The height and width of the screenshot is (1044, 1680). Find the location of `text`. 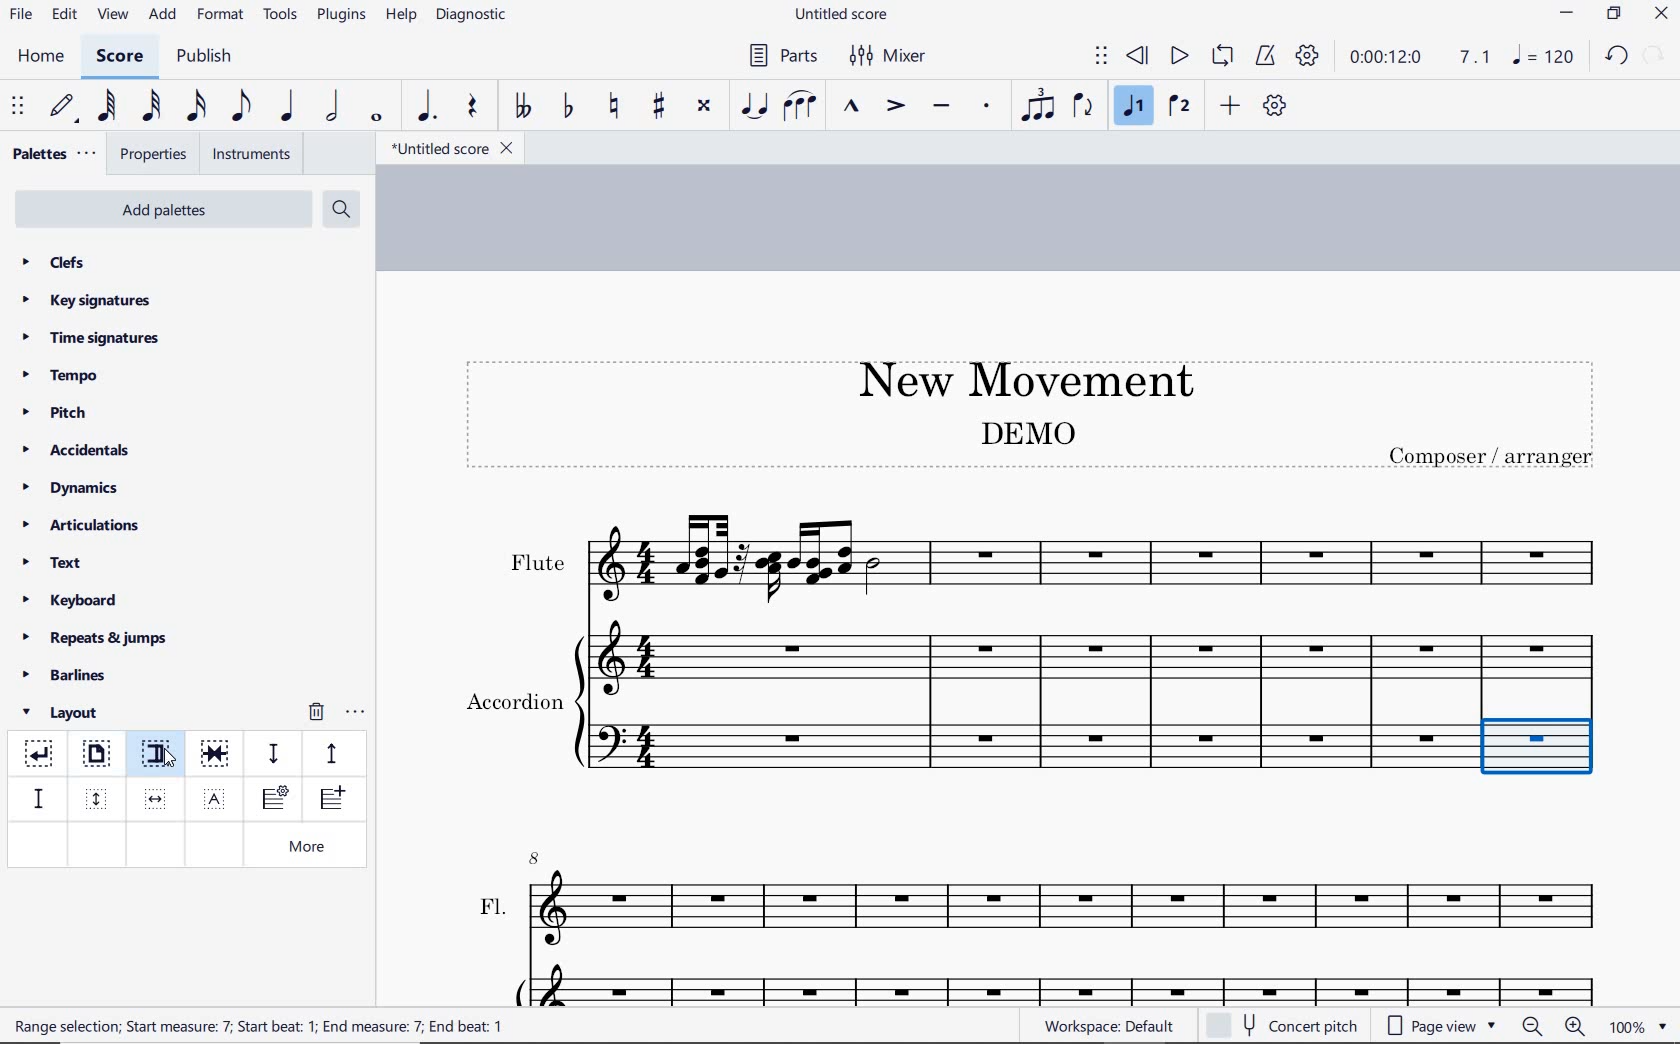

text is located at coordinates (494, 907).